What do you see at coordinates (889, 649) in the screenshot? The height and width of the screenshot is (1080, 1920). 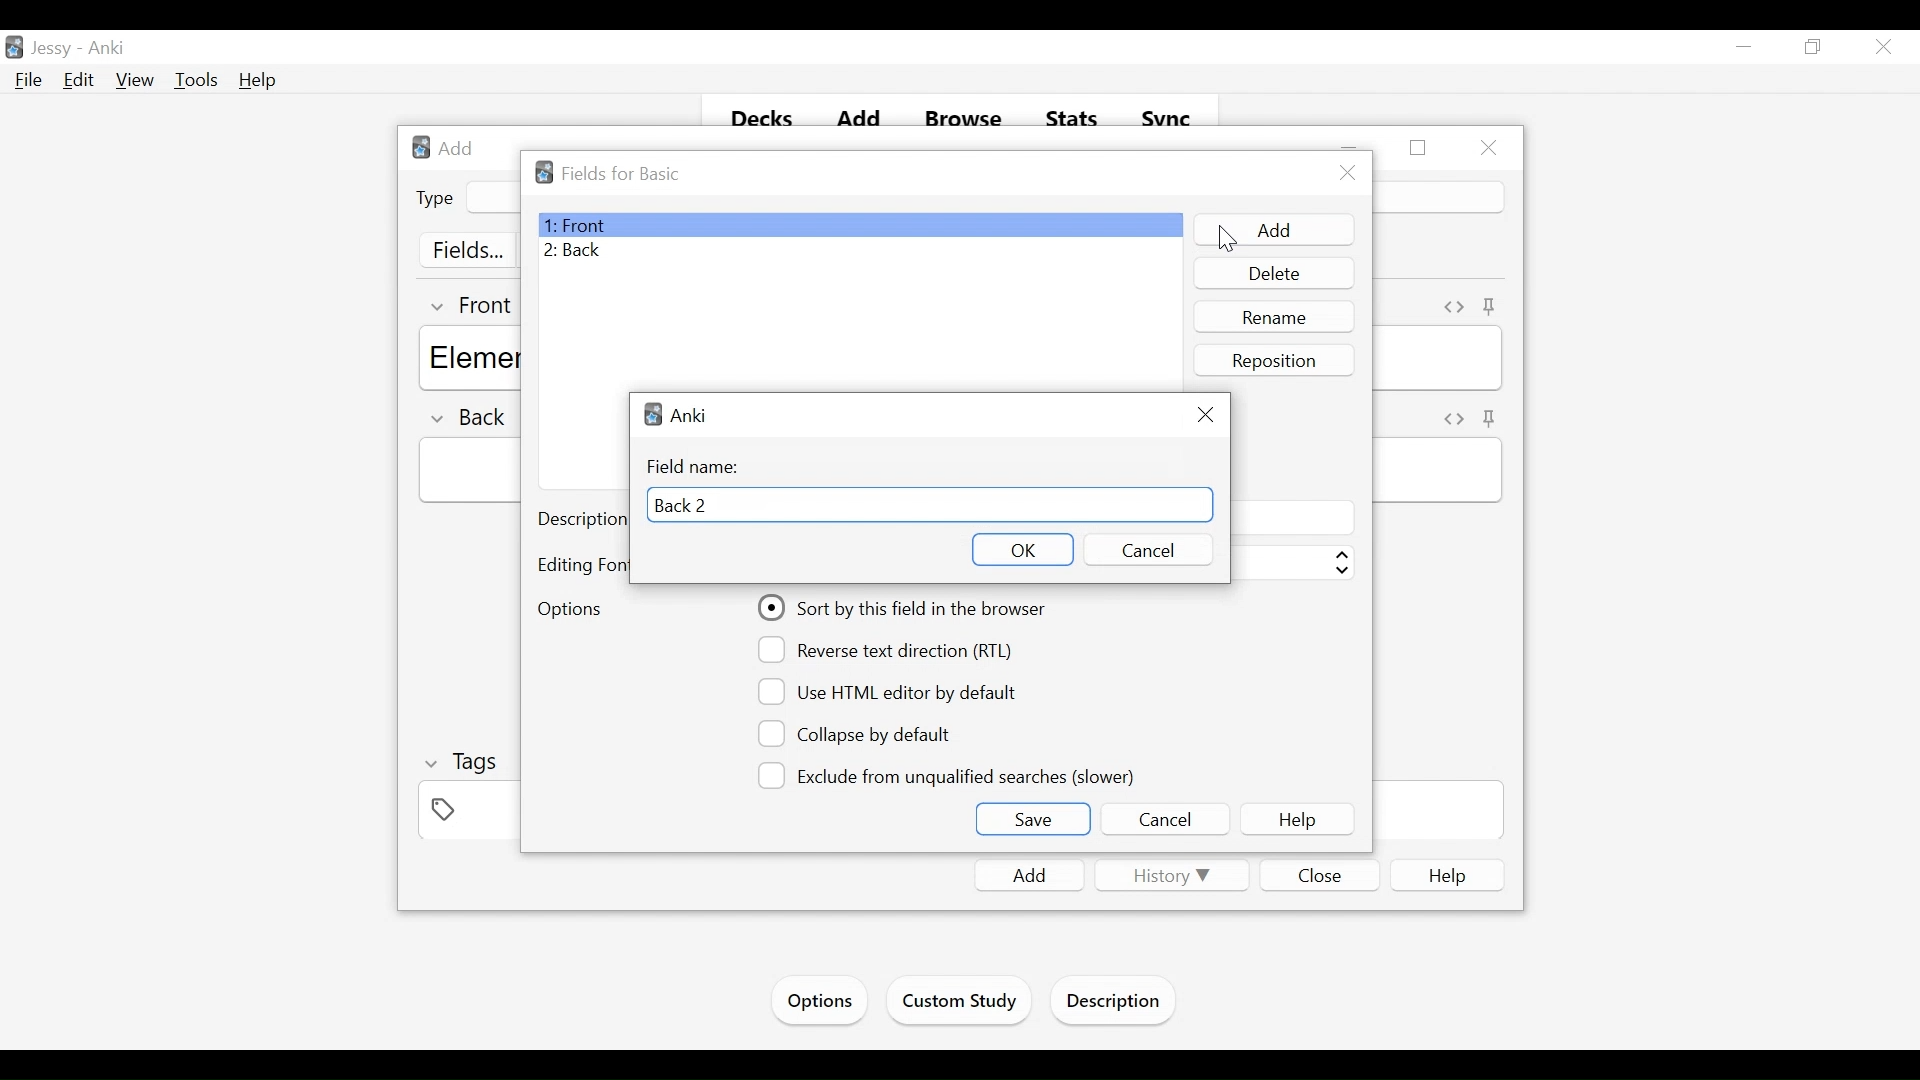 I see `(un)select reverse text direction (RTL)` at bounding box center [889, 649].